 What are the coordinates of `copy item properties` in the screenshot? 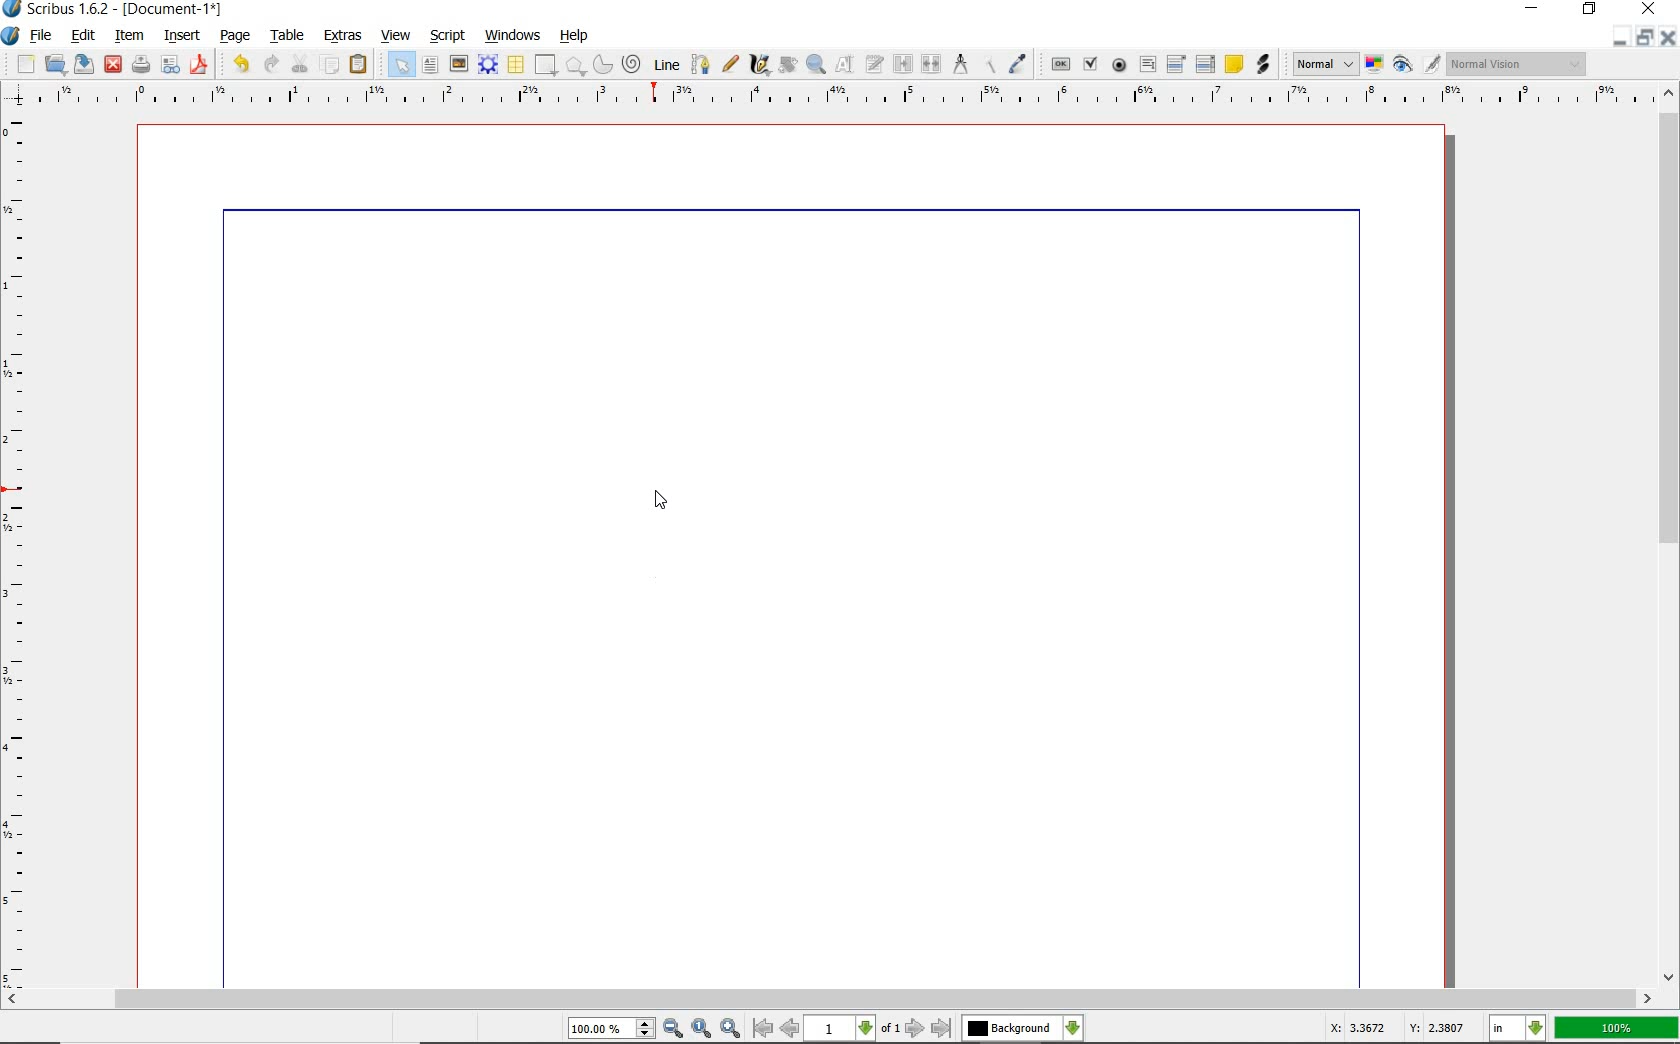 It's located at (989, 63).